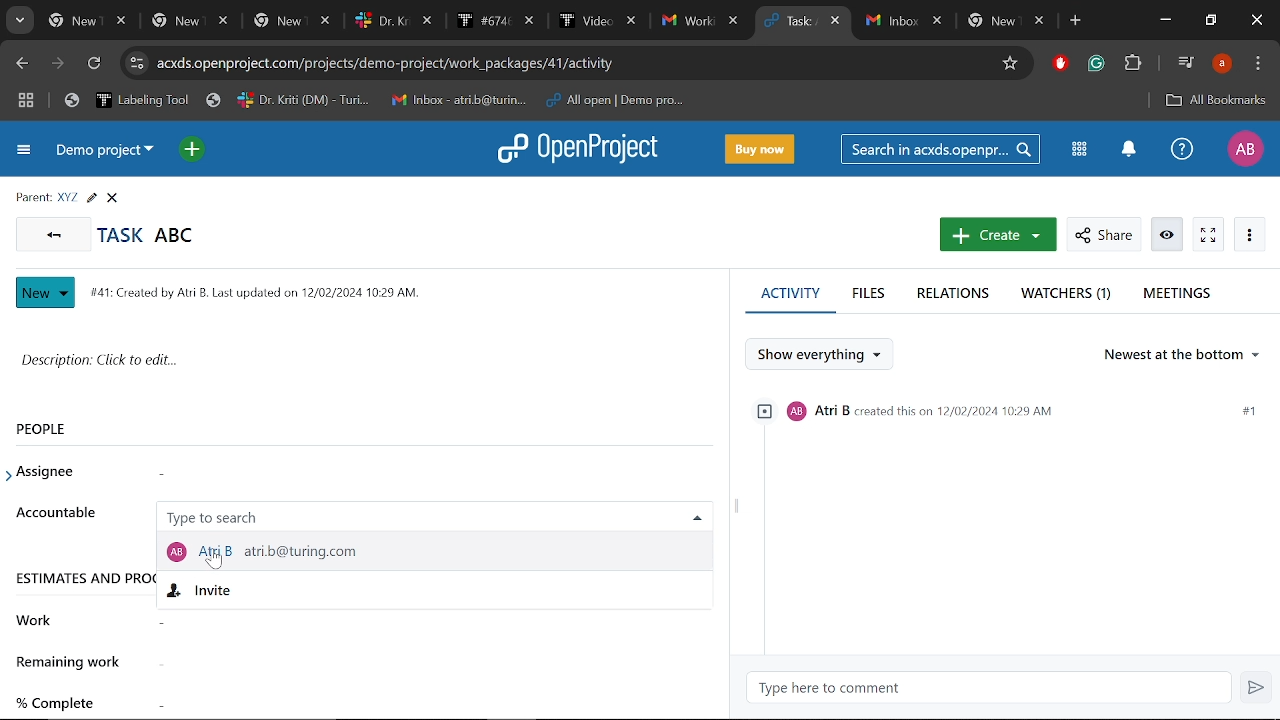 Image resolution: width=1280 pixels, height=720 pixels. Describe the element at coordinates (43, 199) in the screenshot. I see `Parent info` at that location.